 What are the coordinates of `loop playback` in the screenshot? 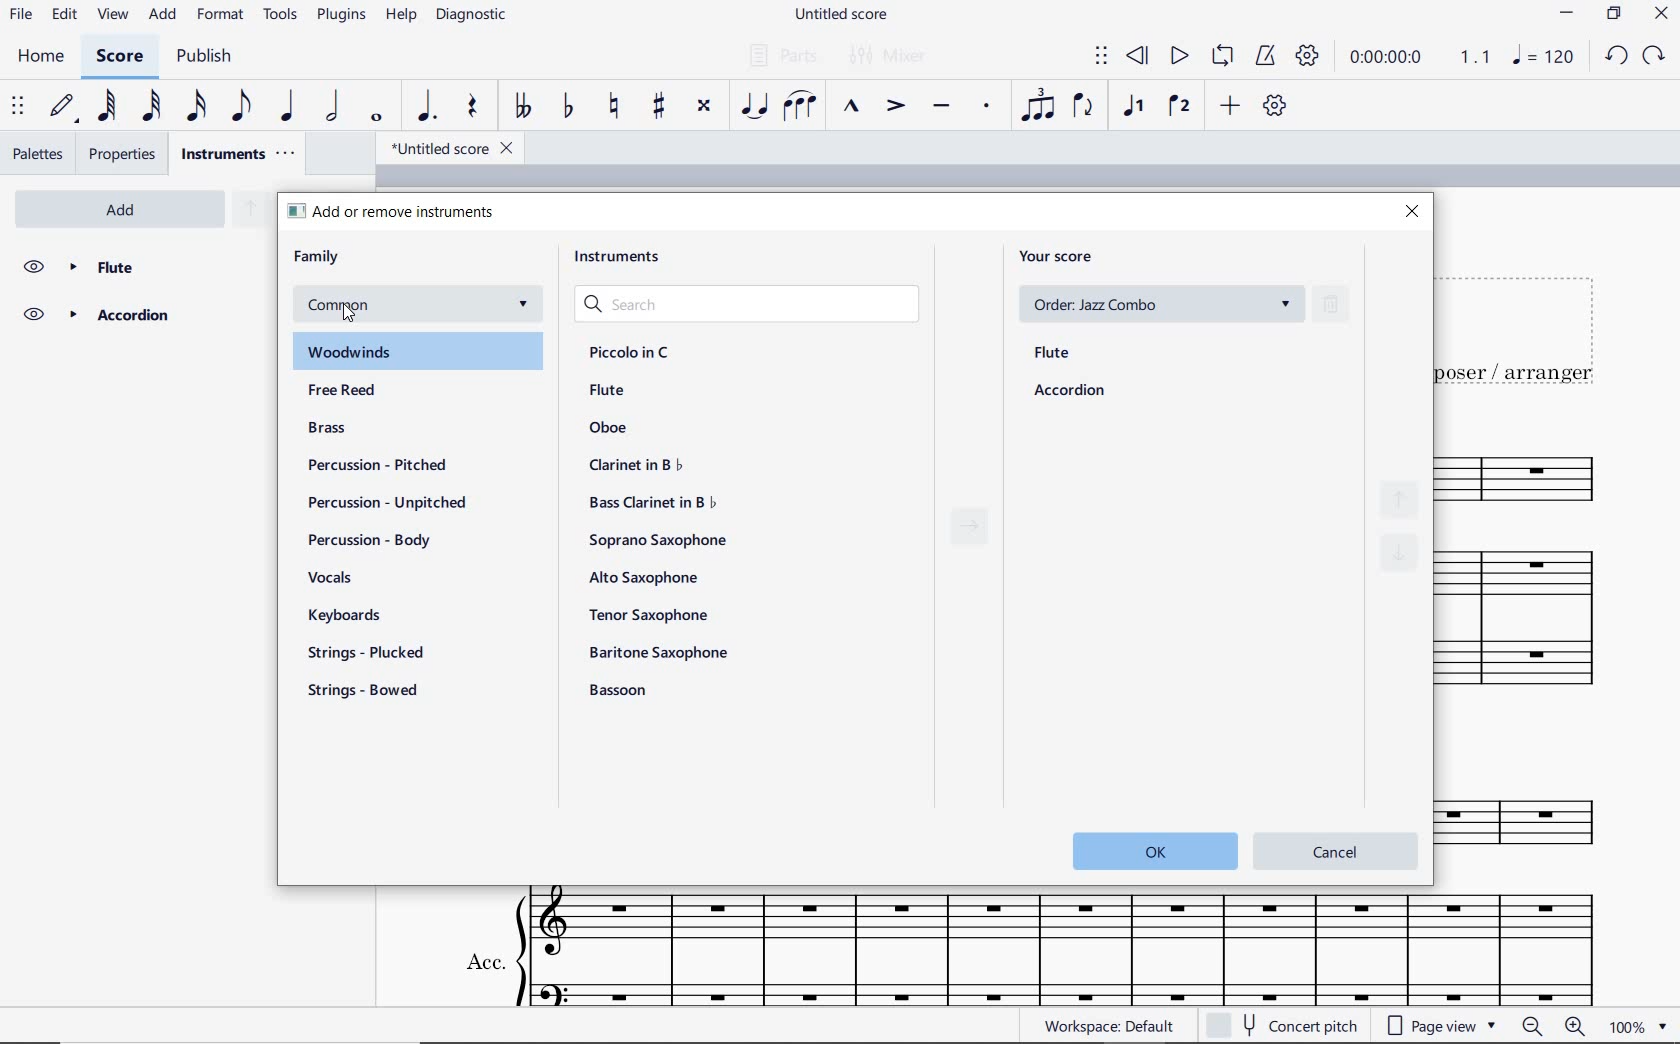 It's located at (1223, 57).